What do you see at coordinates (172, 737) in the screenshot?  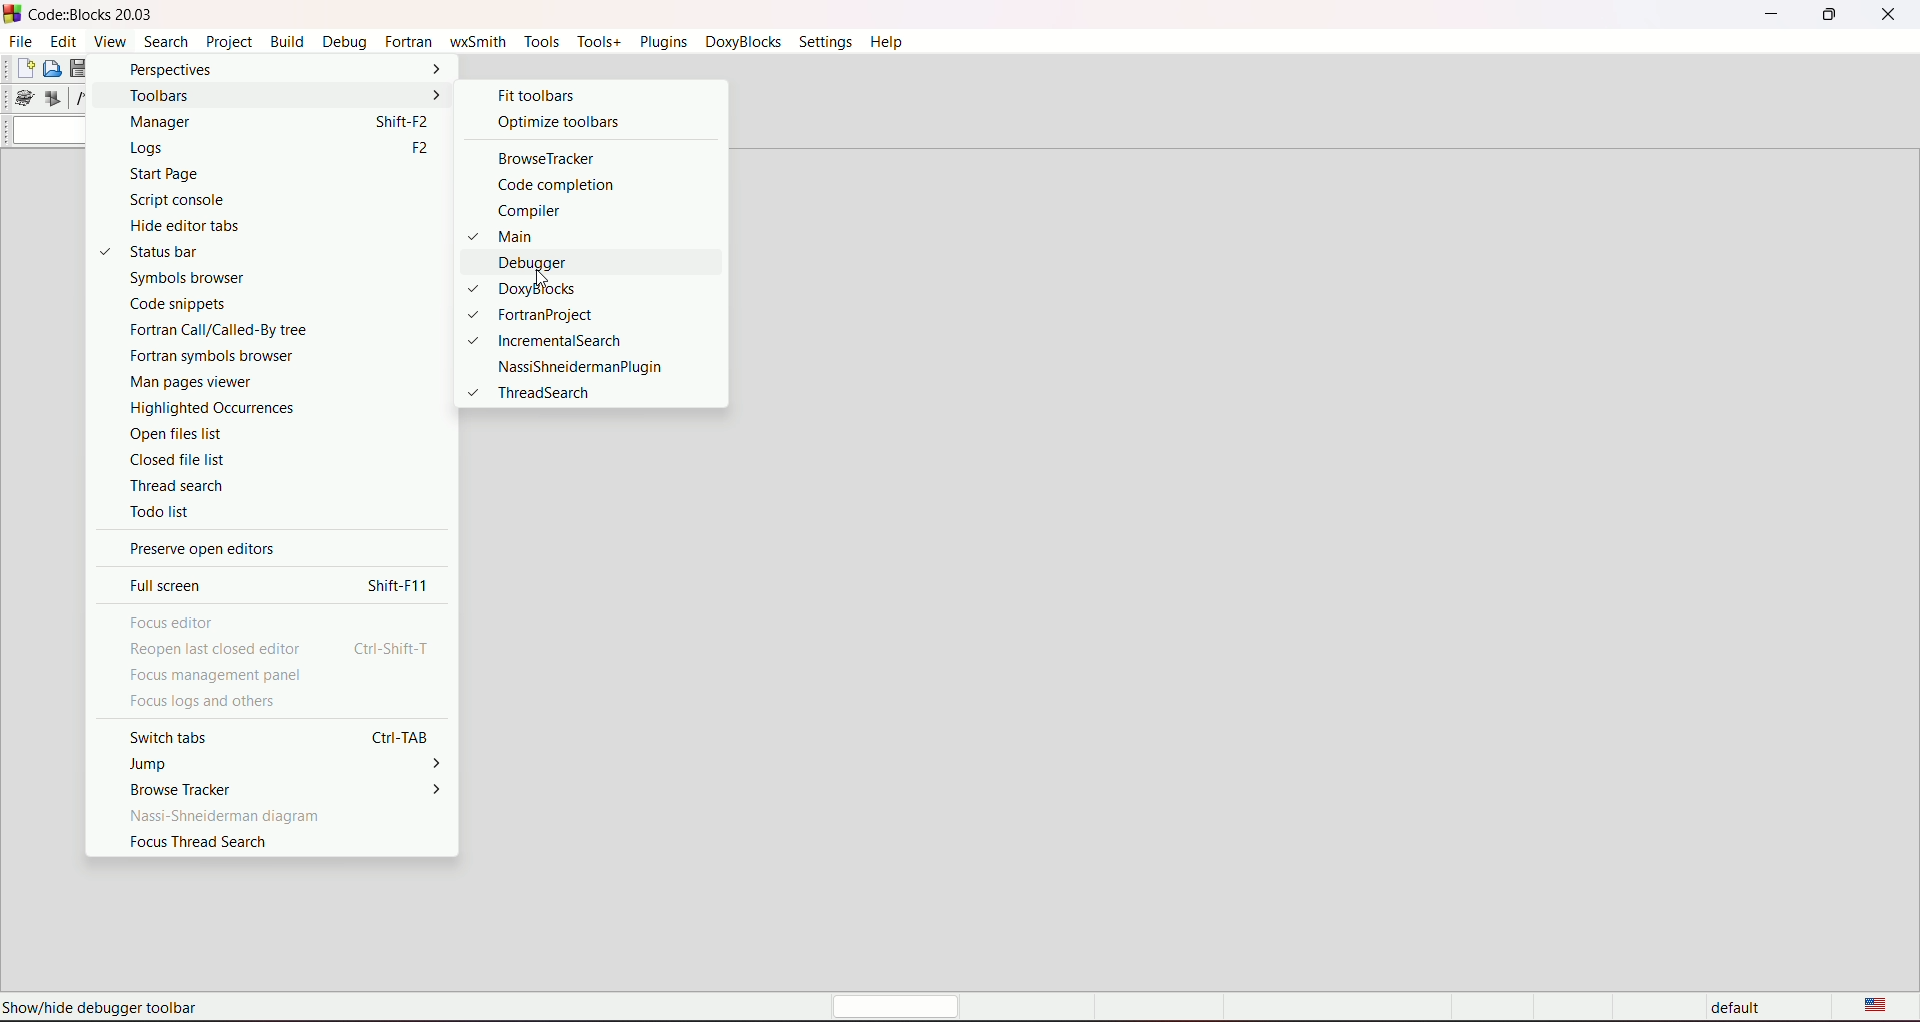 I see `switch tabs` at bounding box center [172, 737].